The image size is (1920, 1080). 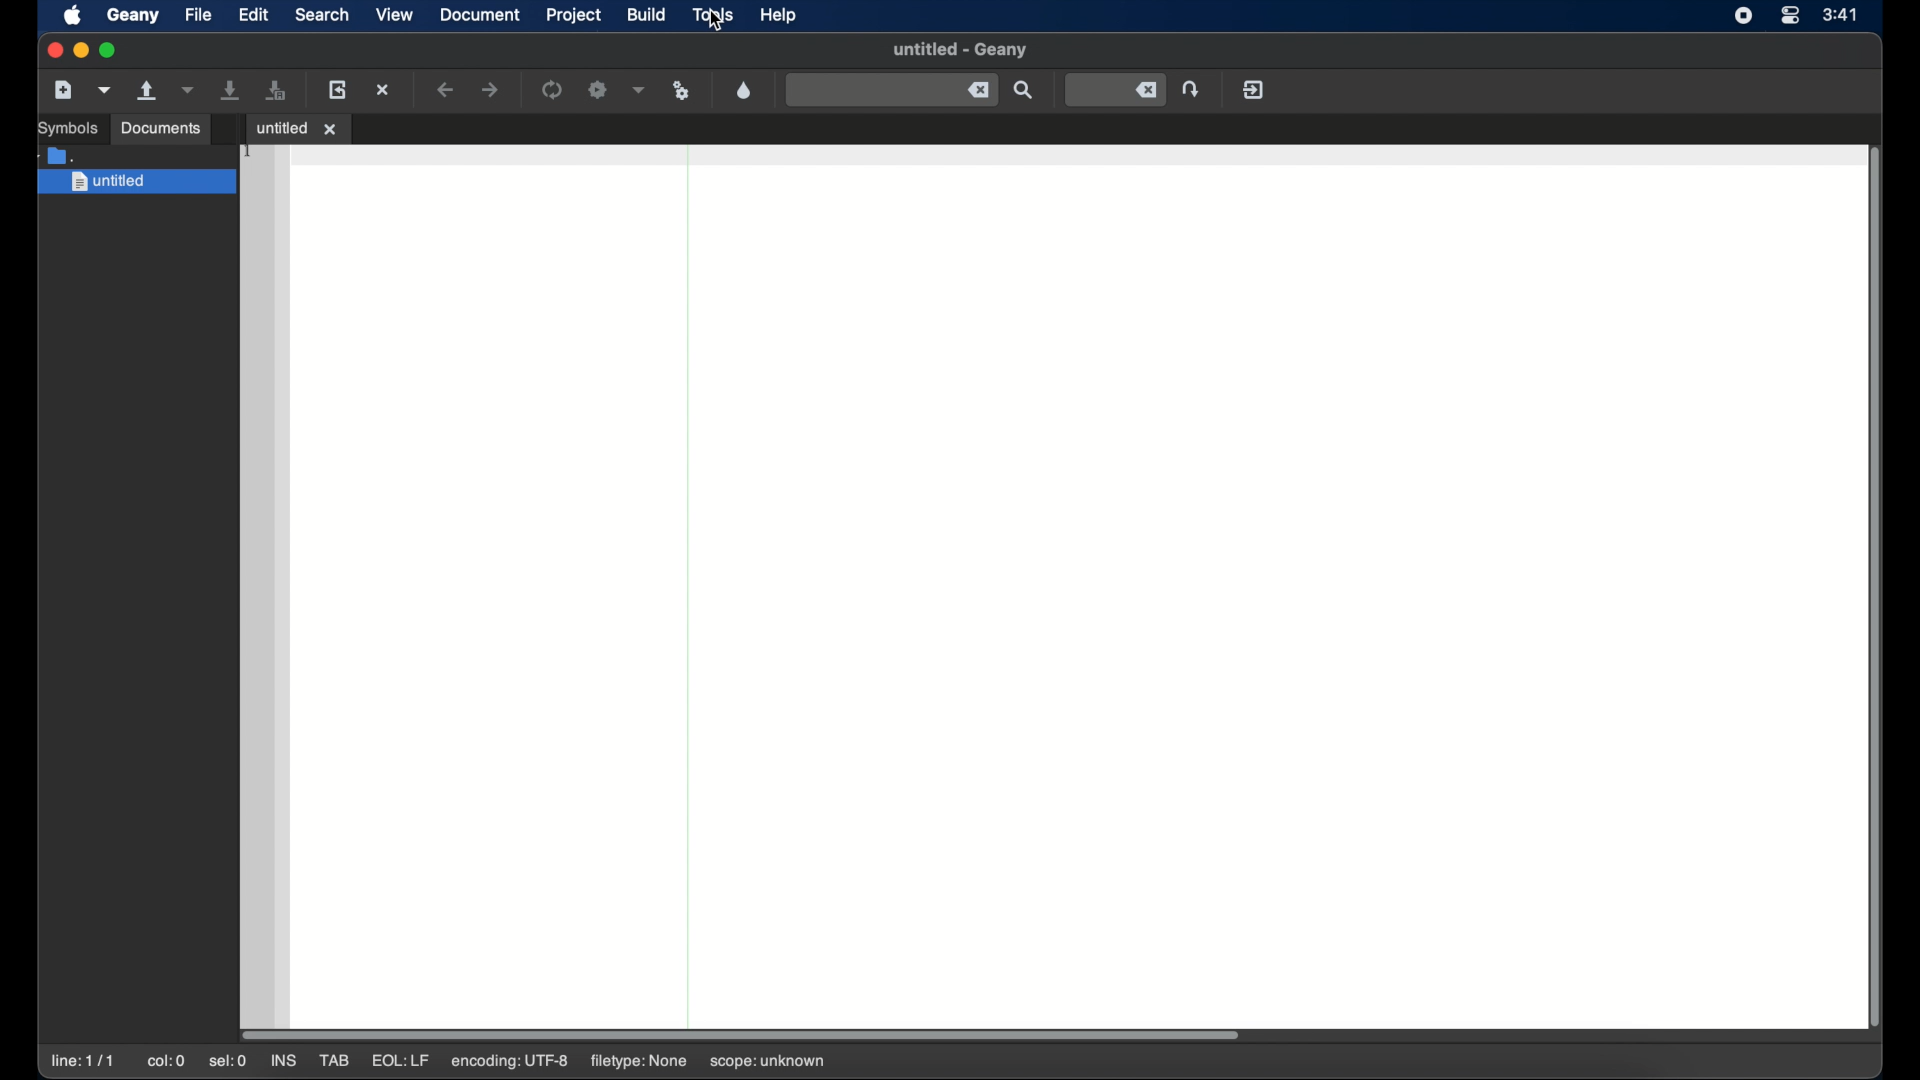 I want to click on load the current file from disk, so click(x=338, y=91).